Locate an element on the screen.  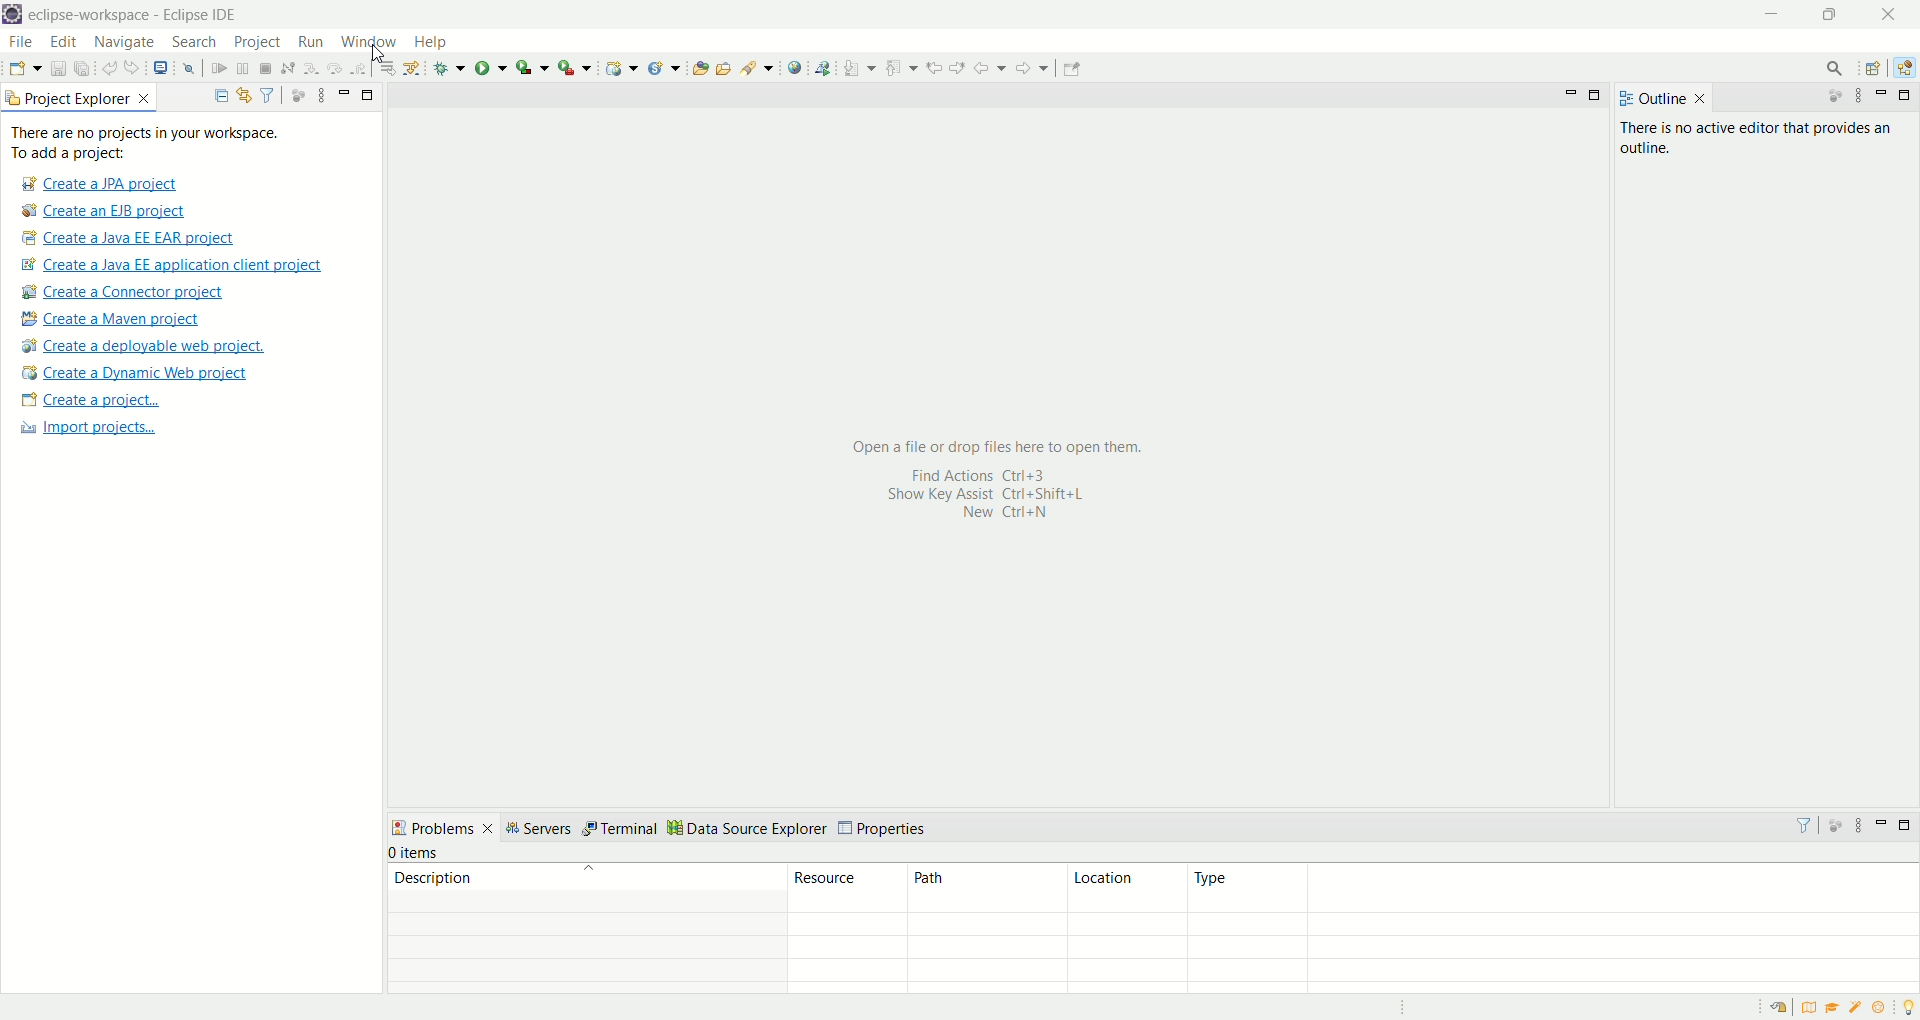
restore welcome is located at coordinates (1783, 1008).